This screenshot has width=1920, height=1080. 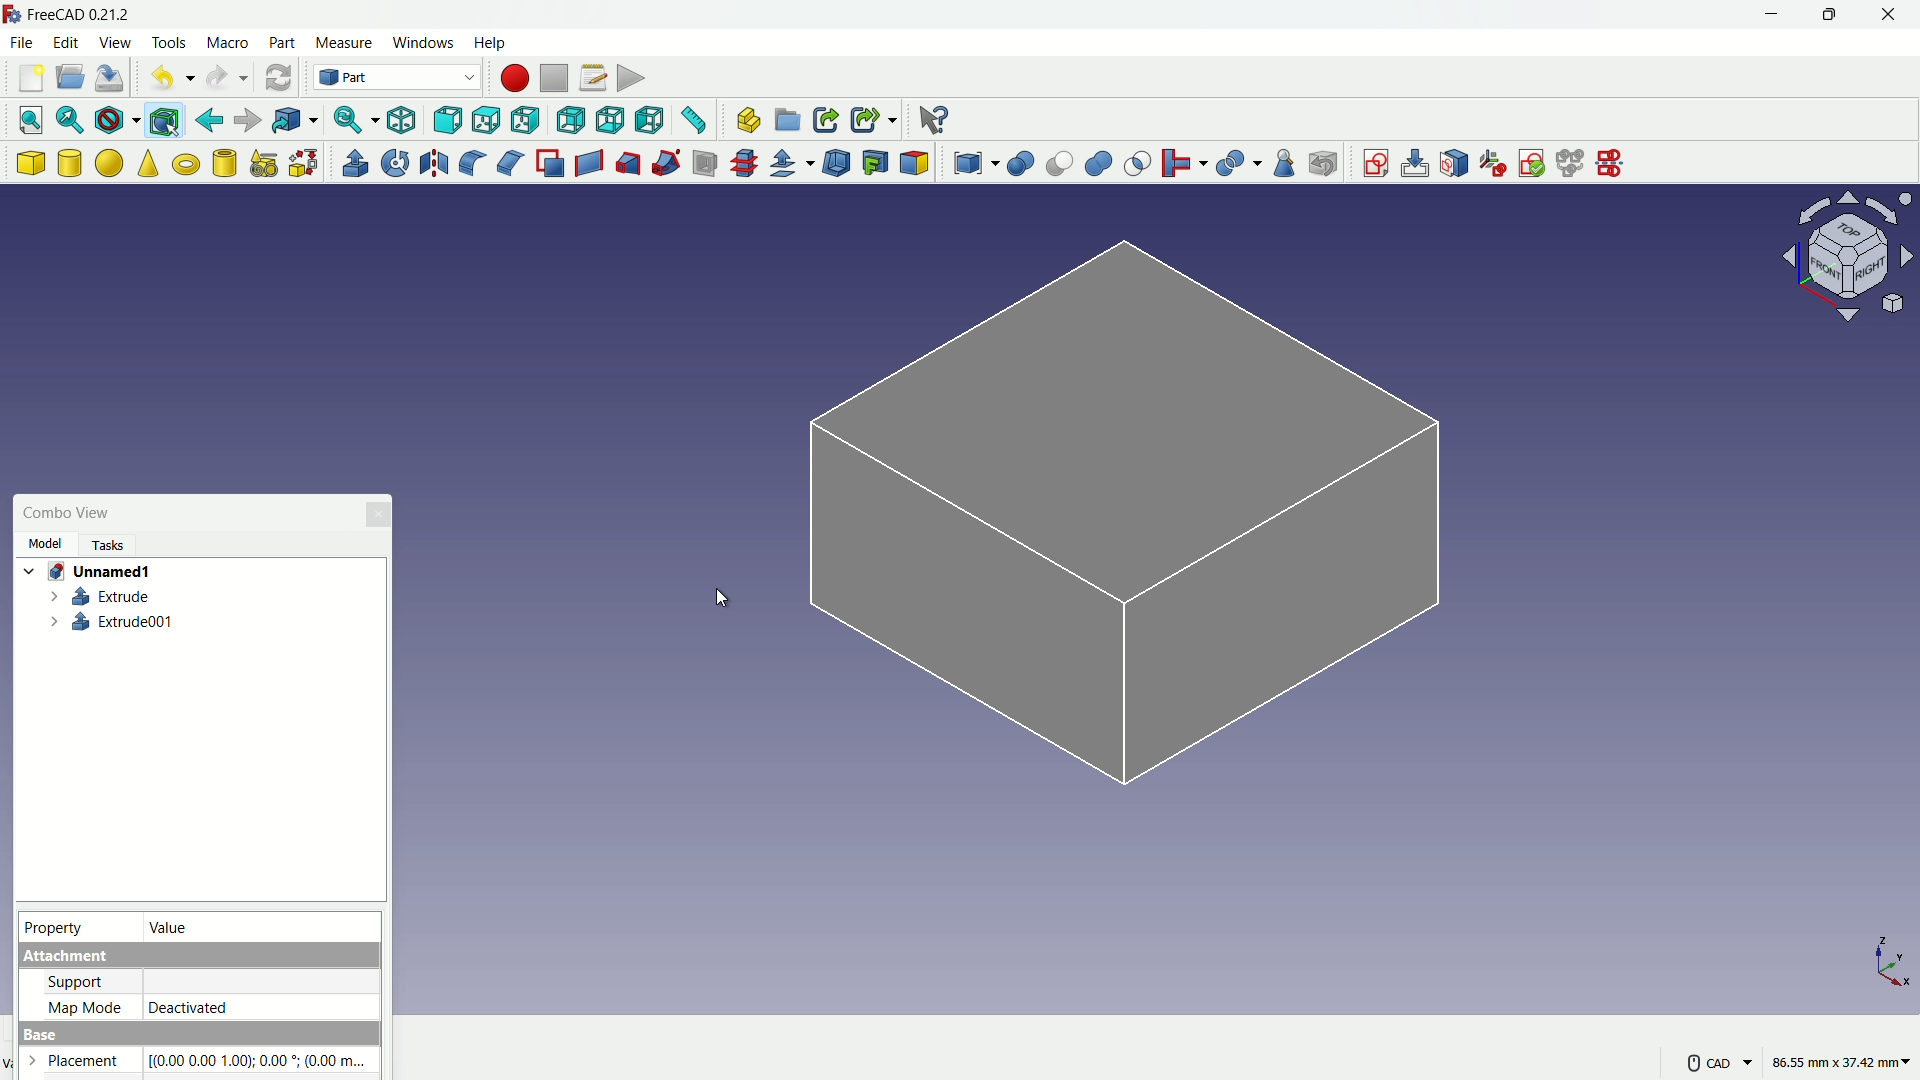 I want to click on make face from wires, so click(x=551, y=163).